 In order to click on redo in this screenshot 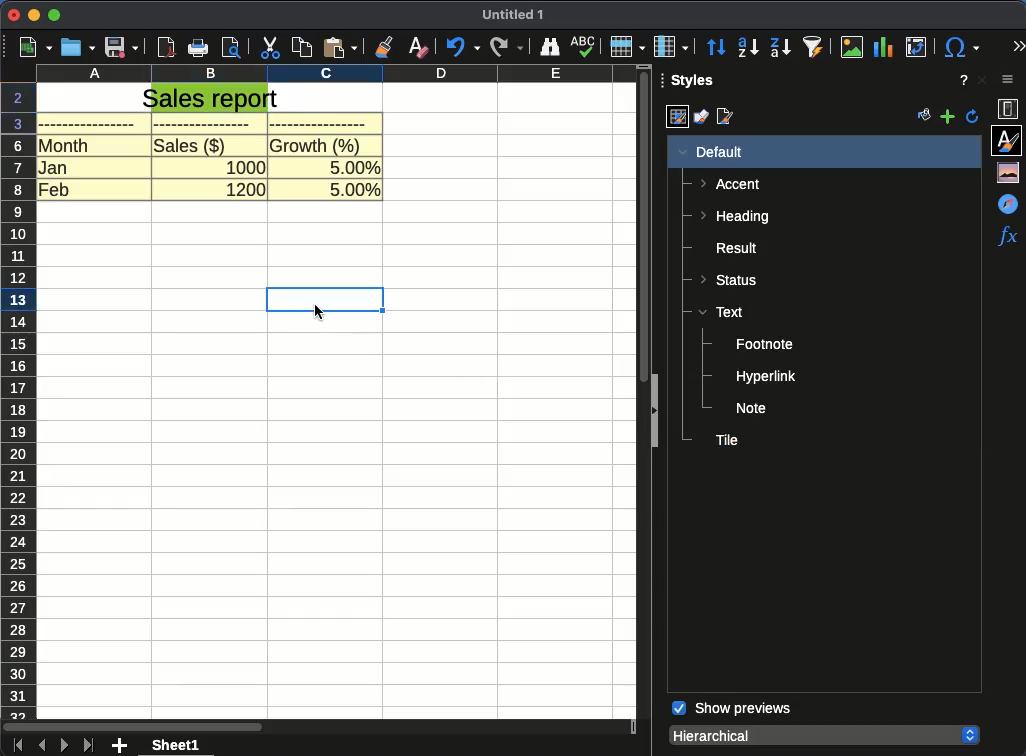, I will do `click(507, 48)`.